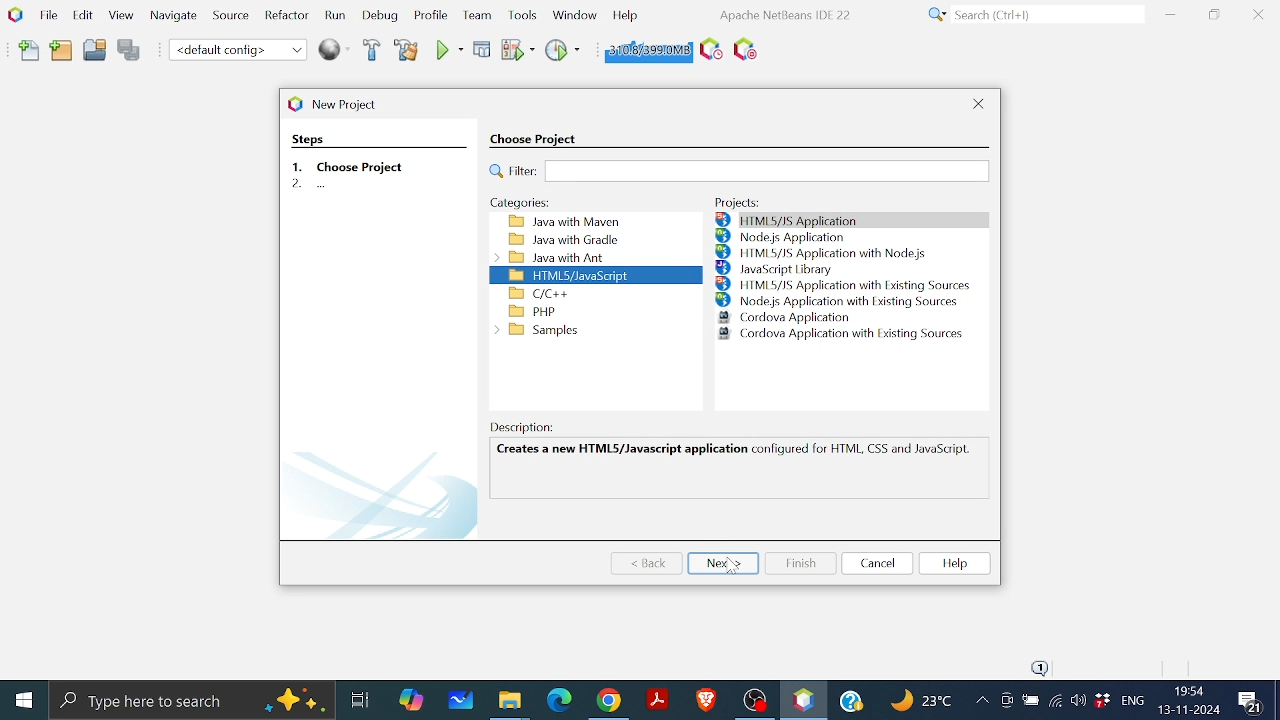 This screenshot has width=1280, height=720. I want to click on PHP, so click(579, 310).